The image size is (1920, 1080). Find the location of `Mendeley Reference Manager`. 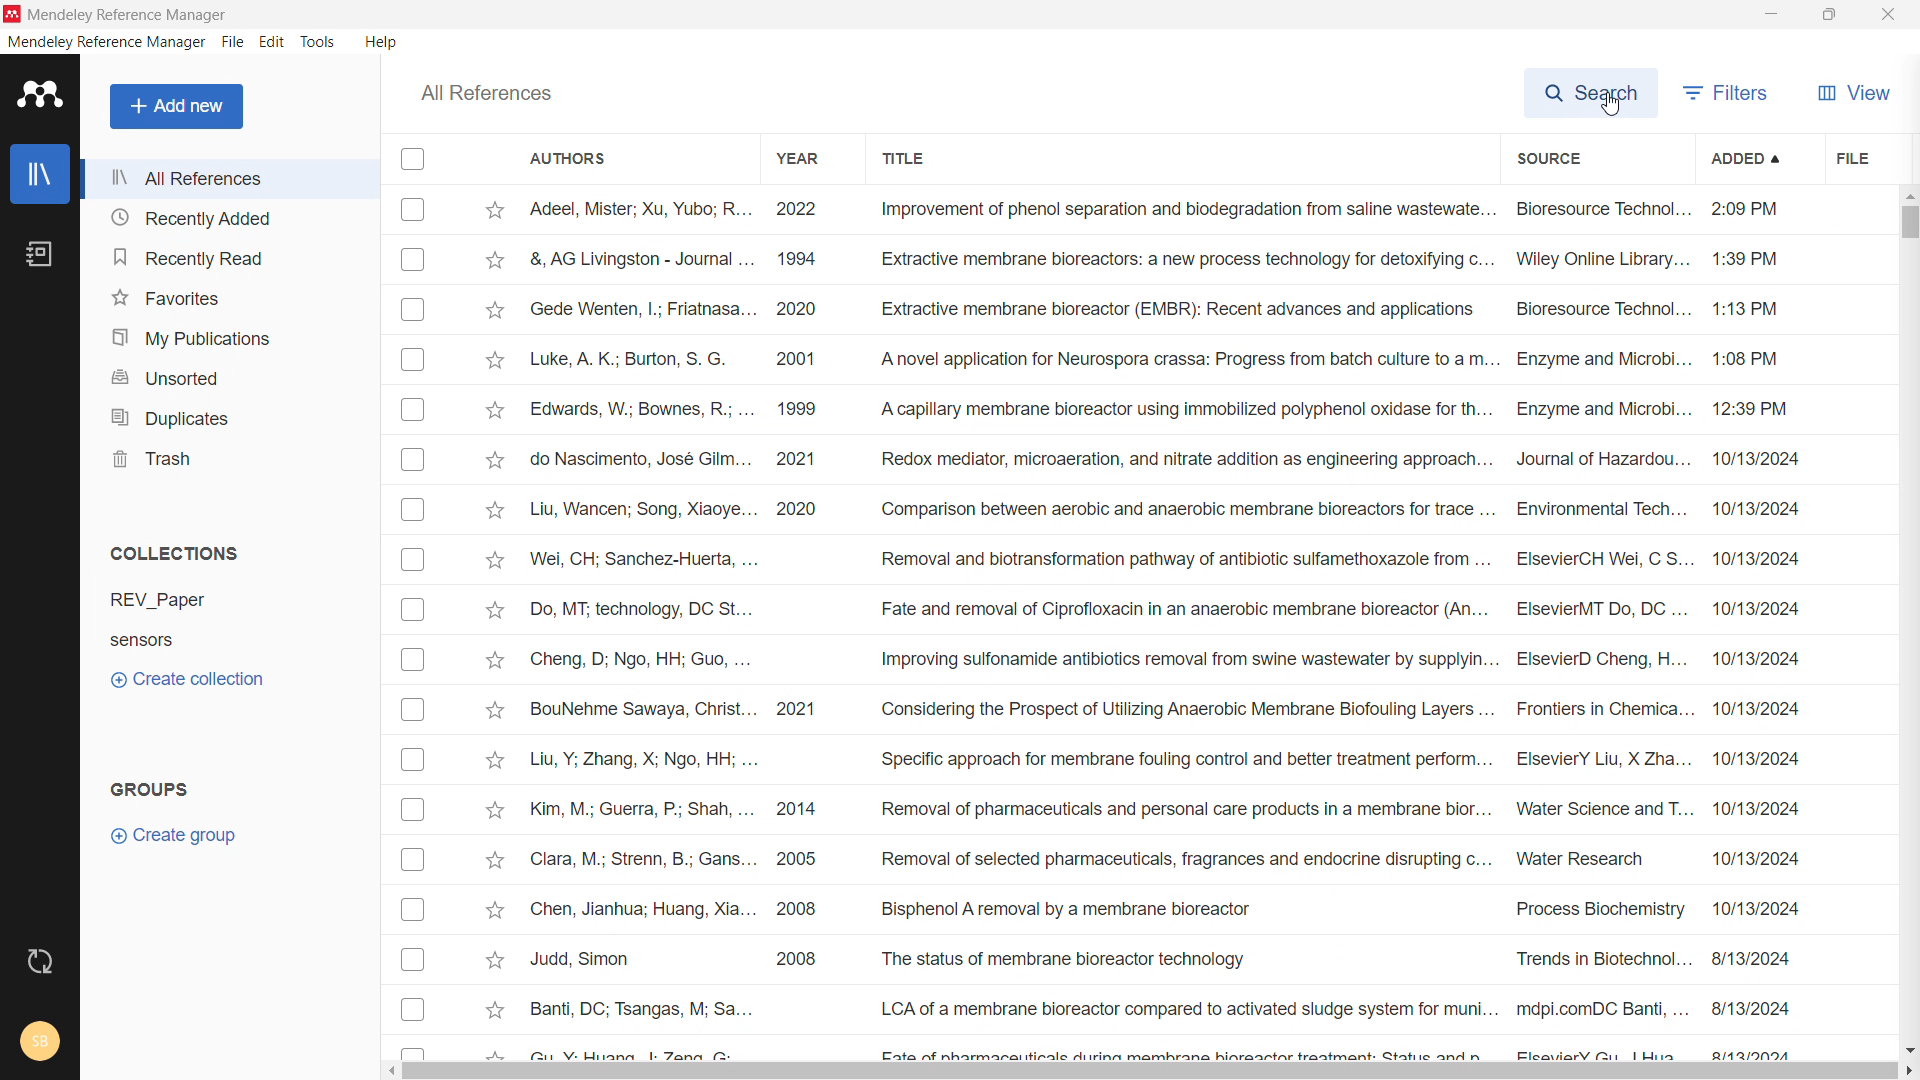

Mendeley Reference Manager is located at coordinates (127, 15).